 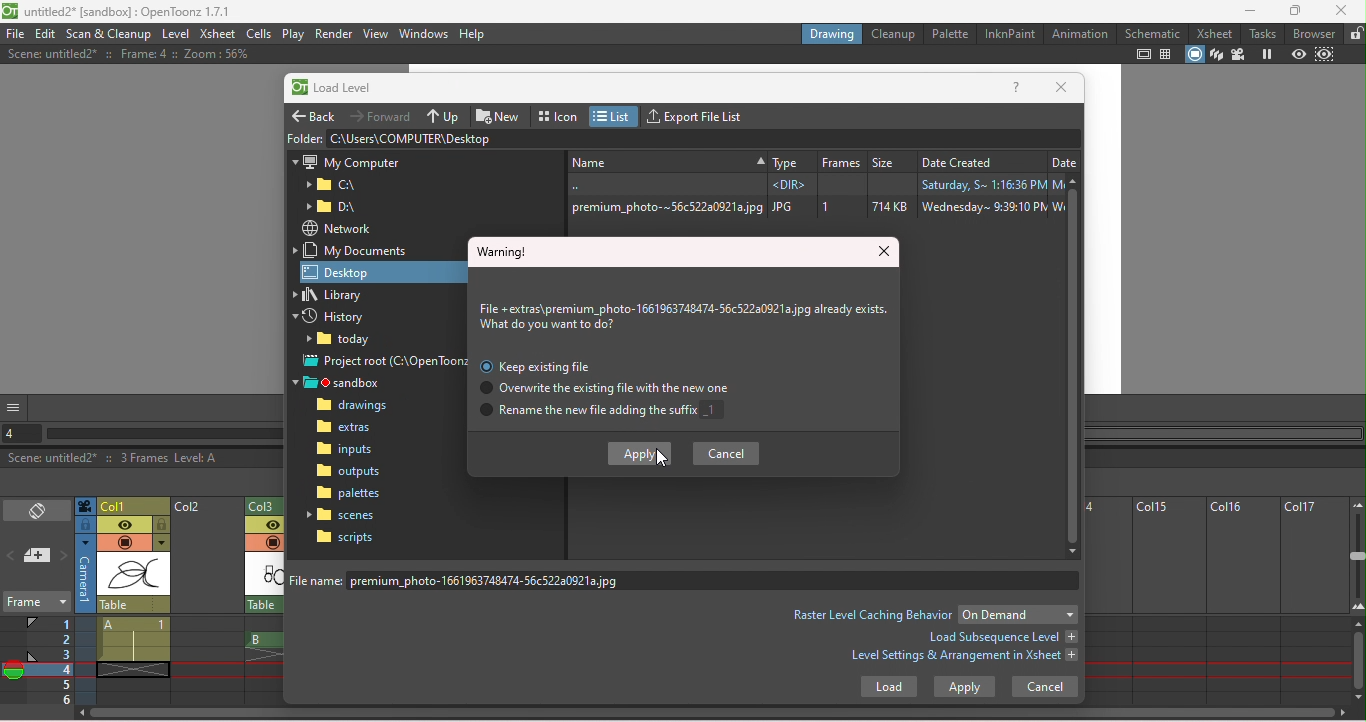 I want to click on Load subsequent level, so click(x=1001, y=637).